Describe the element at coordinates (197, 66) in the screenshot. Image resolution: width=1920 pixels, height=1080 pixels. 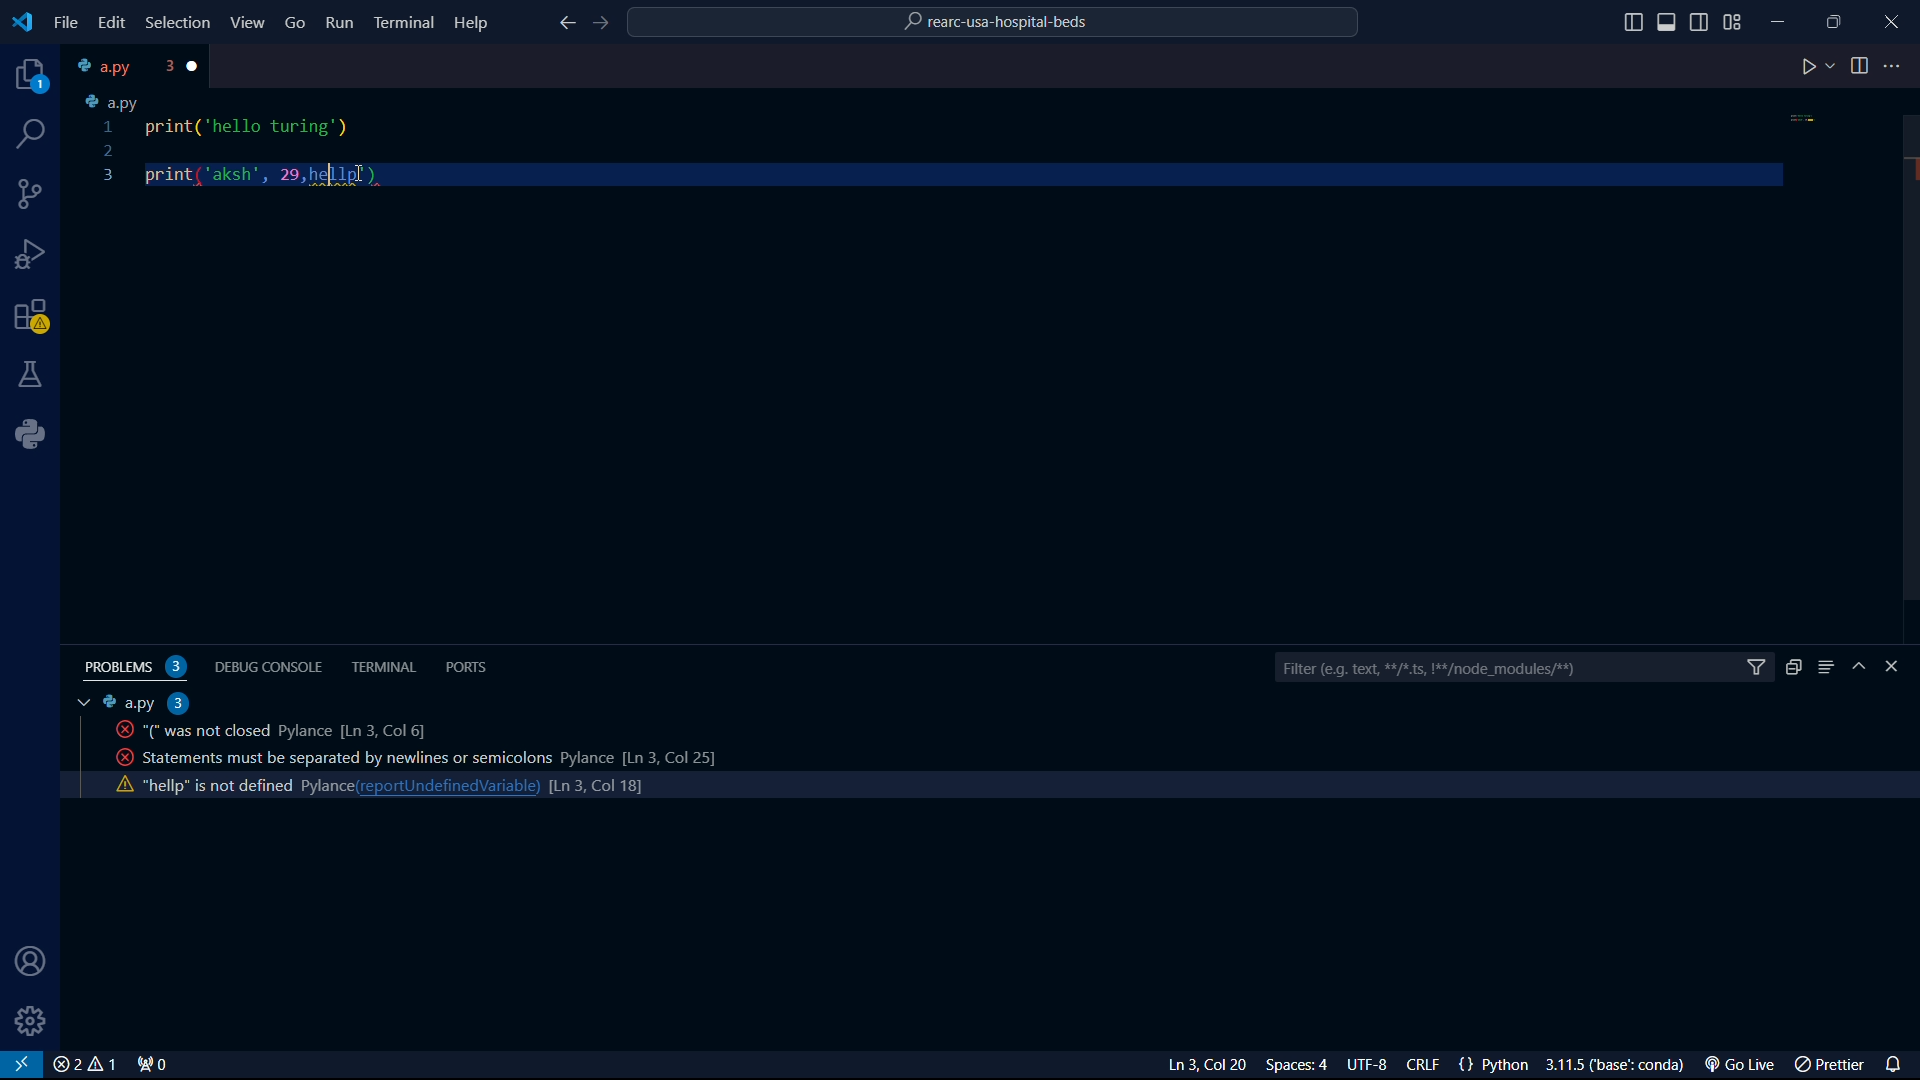
I see `close` at that location.